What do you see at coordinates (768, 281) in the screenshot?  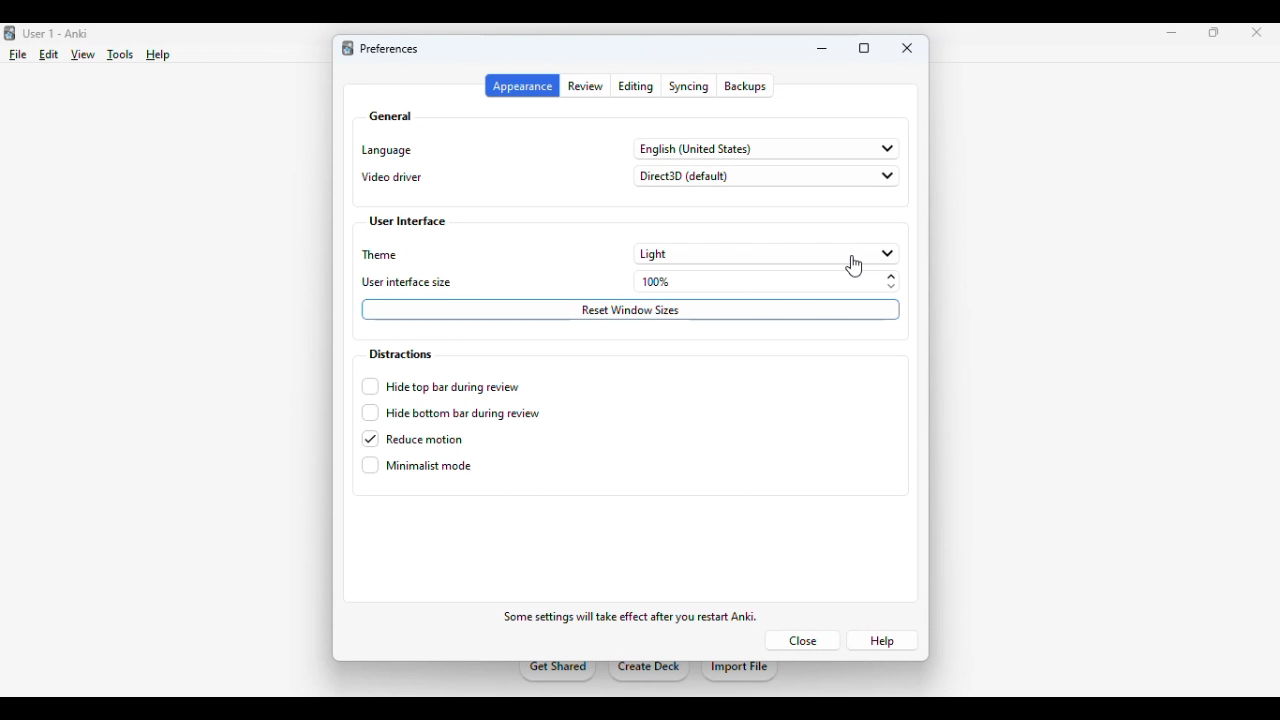 I see `100%` at bounding box center [768, 281].